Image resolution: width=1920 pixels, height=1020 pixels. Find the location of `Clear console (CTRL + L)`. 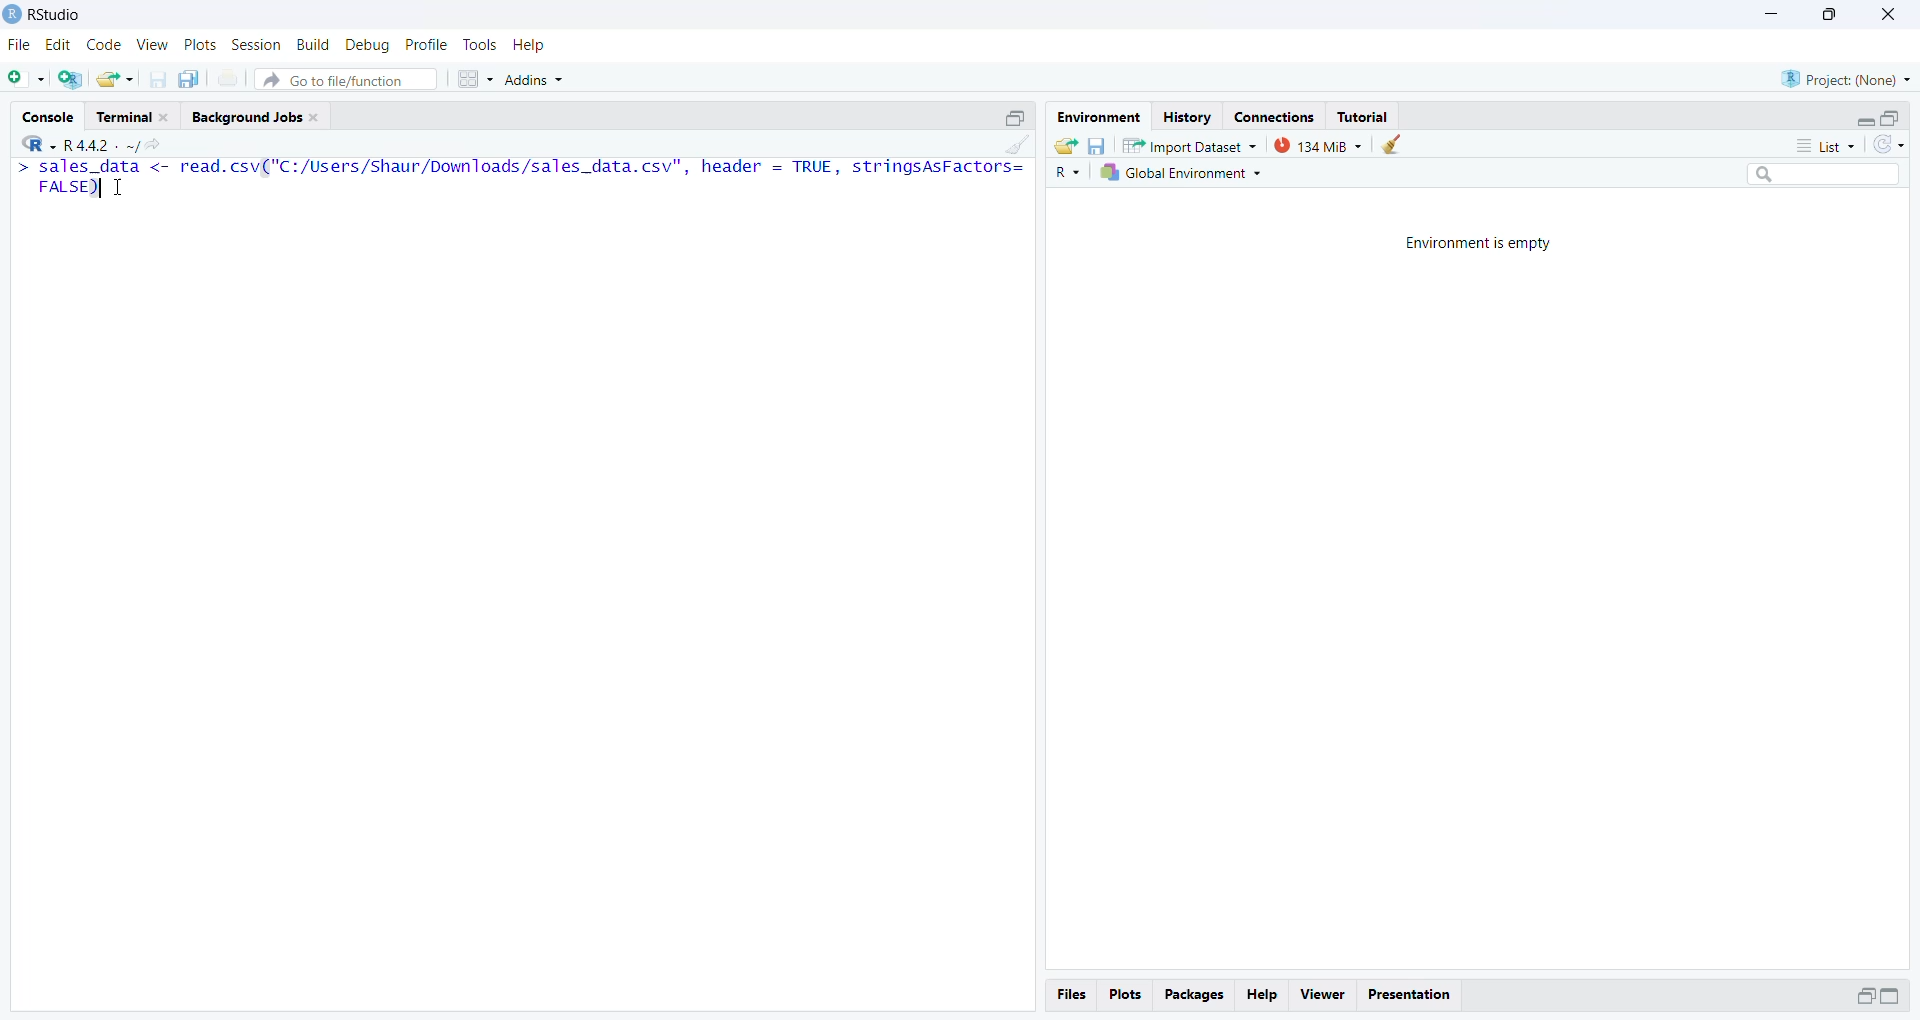

Clear console (CTRL + L) is located at coordinates (1015, 144).